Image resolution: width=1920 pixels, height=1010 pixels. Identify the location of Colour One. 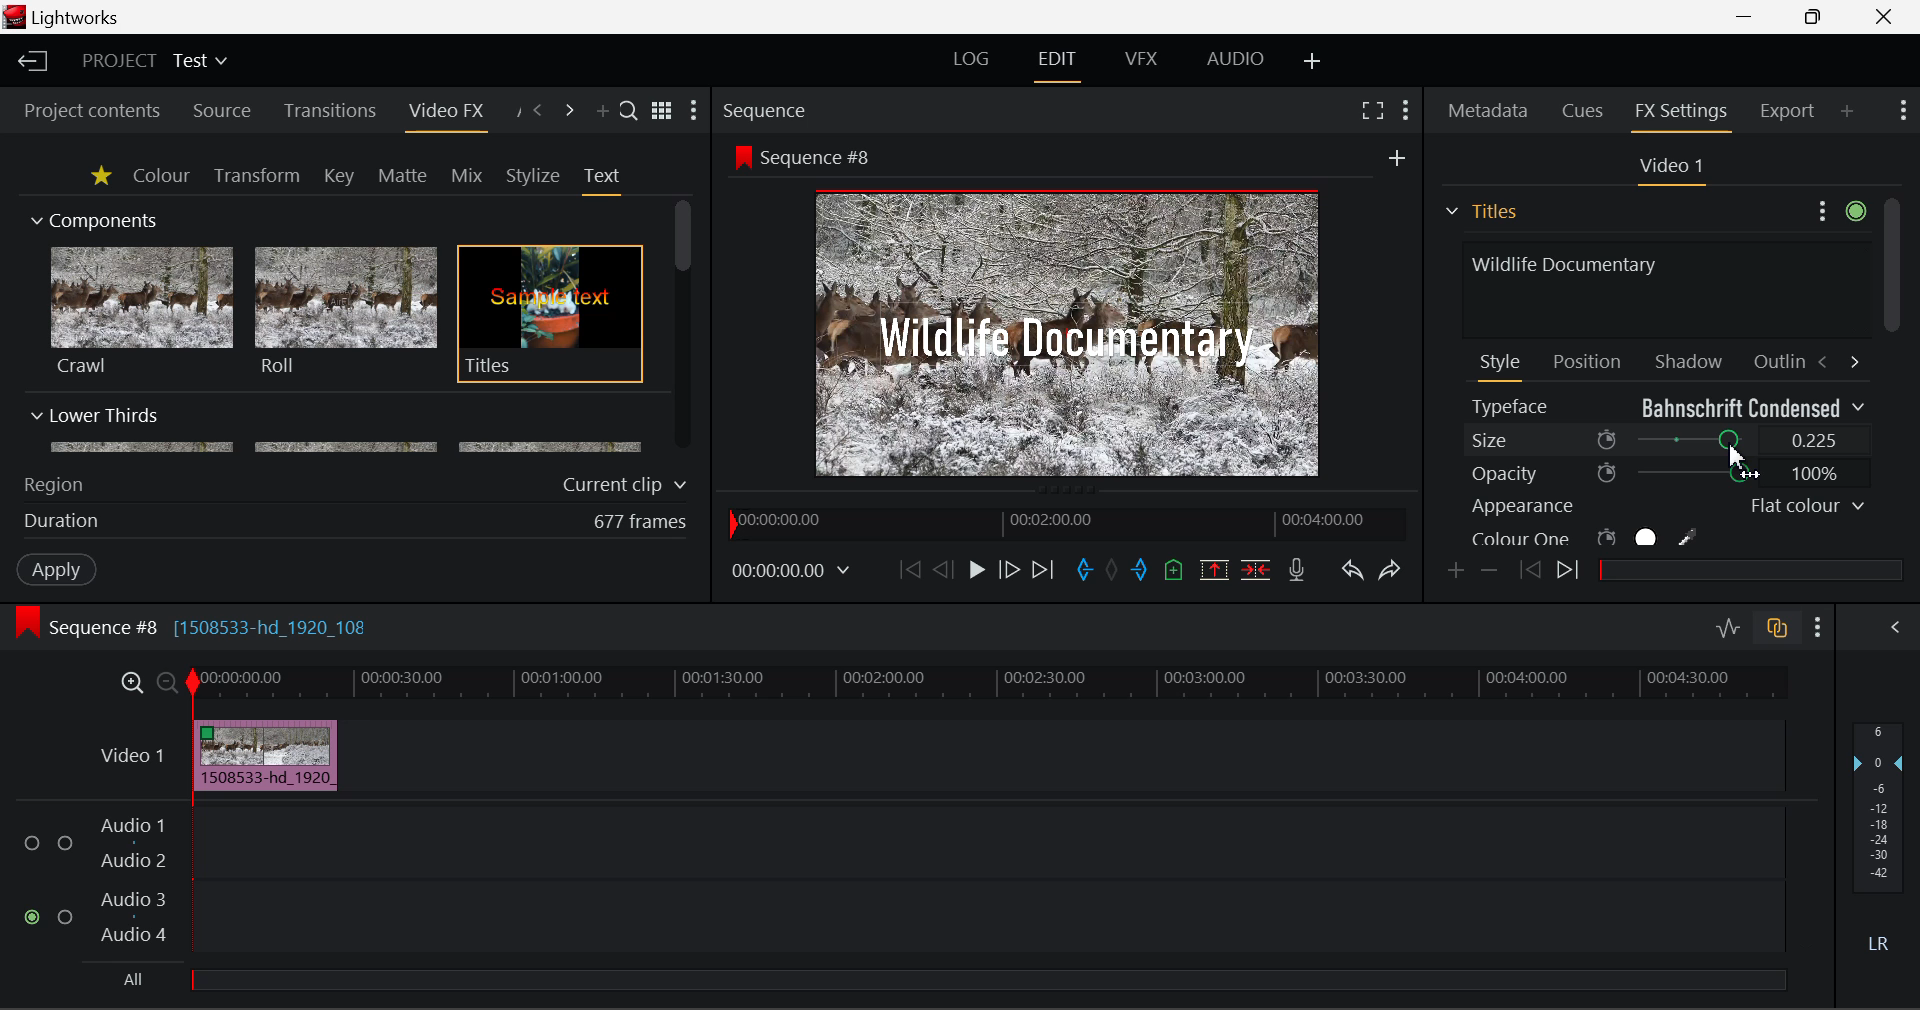
(1618, 537).